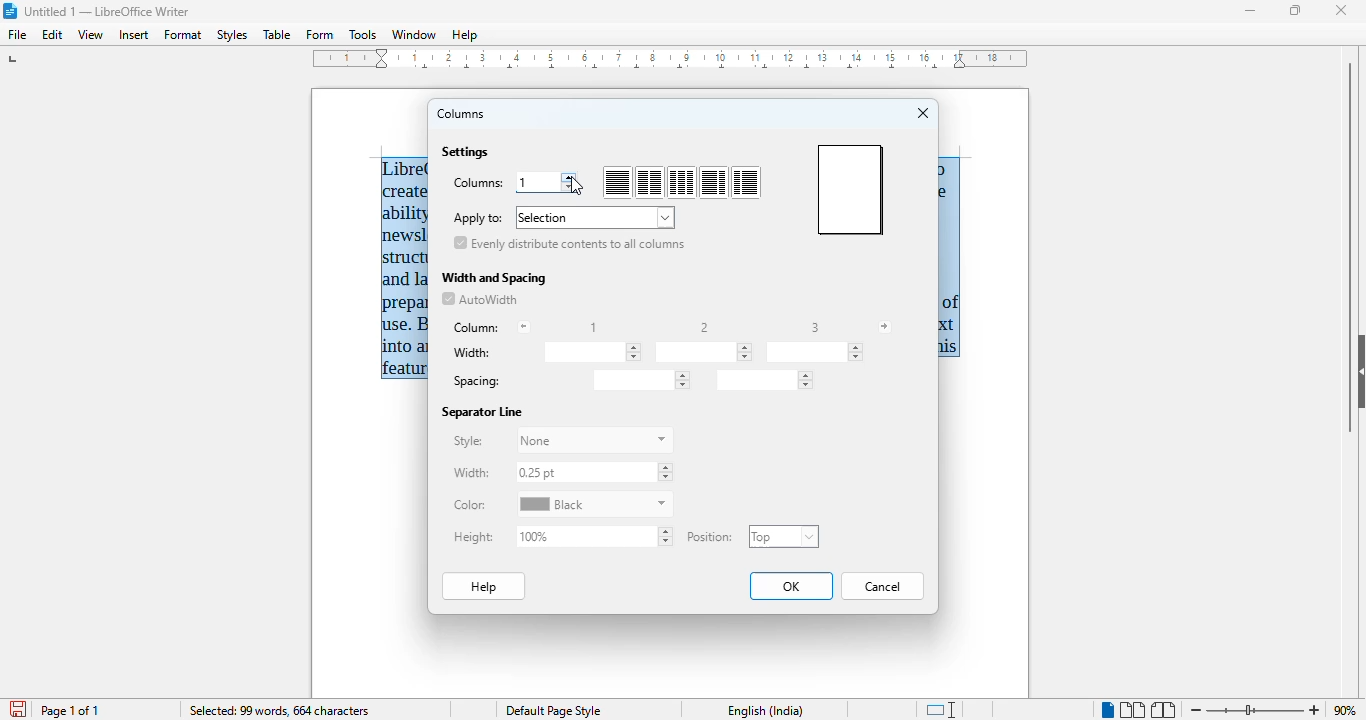 The image size is (1366, 720). What do you see at coordinates (593, 441) in the screenshot?
I see `none` at bounding box center [593, 441].